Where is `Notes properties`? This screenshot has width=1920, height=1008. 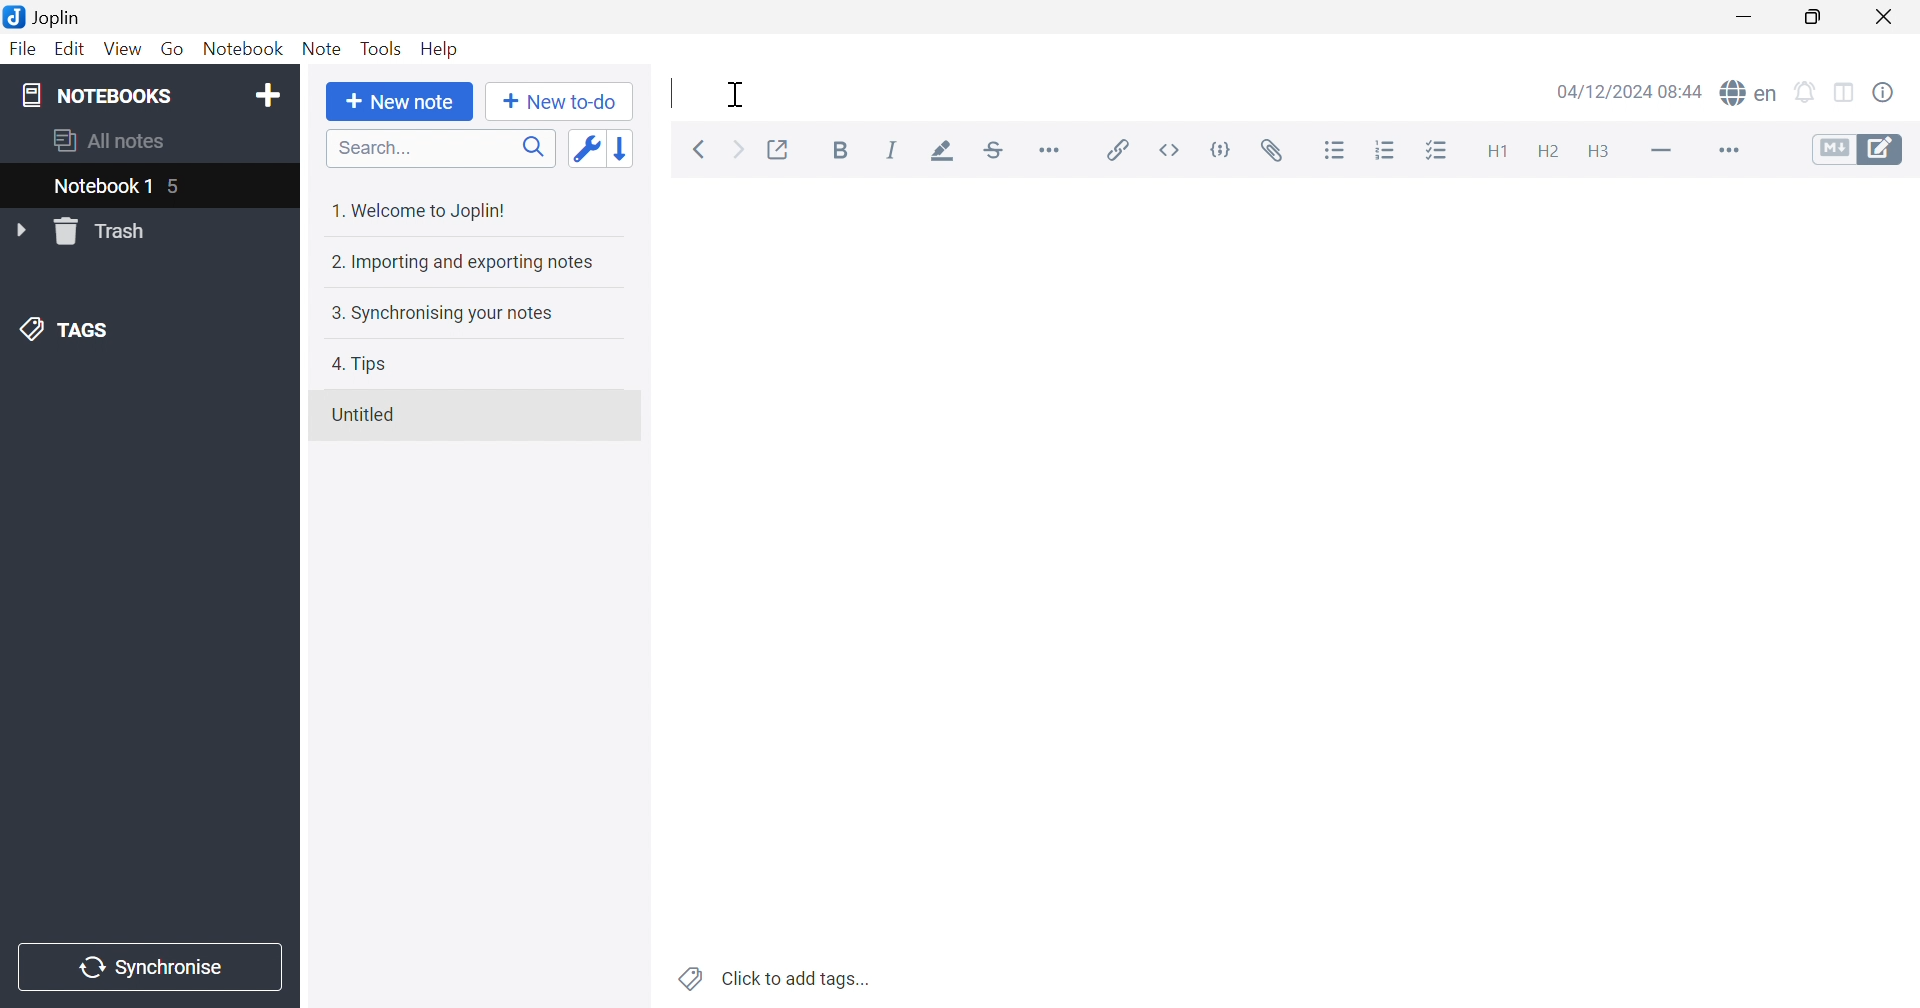
Notes properties is located at coordinates (1886, 92).